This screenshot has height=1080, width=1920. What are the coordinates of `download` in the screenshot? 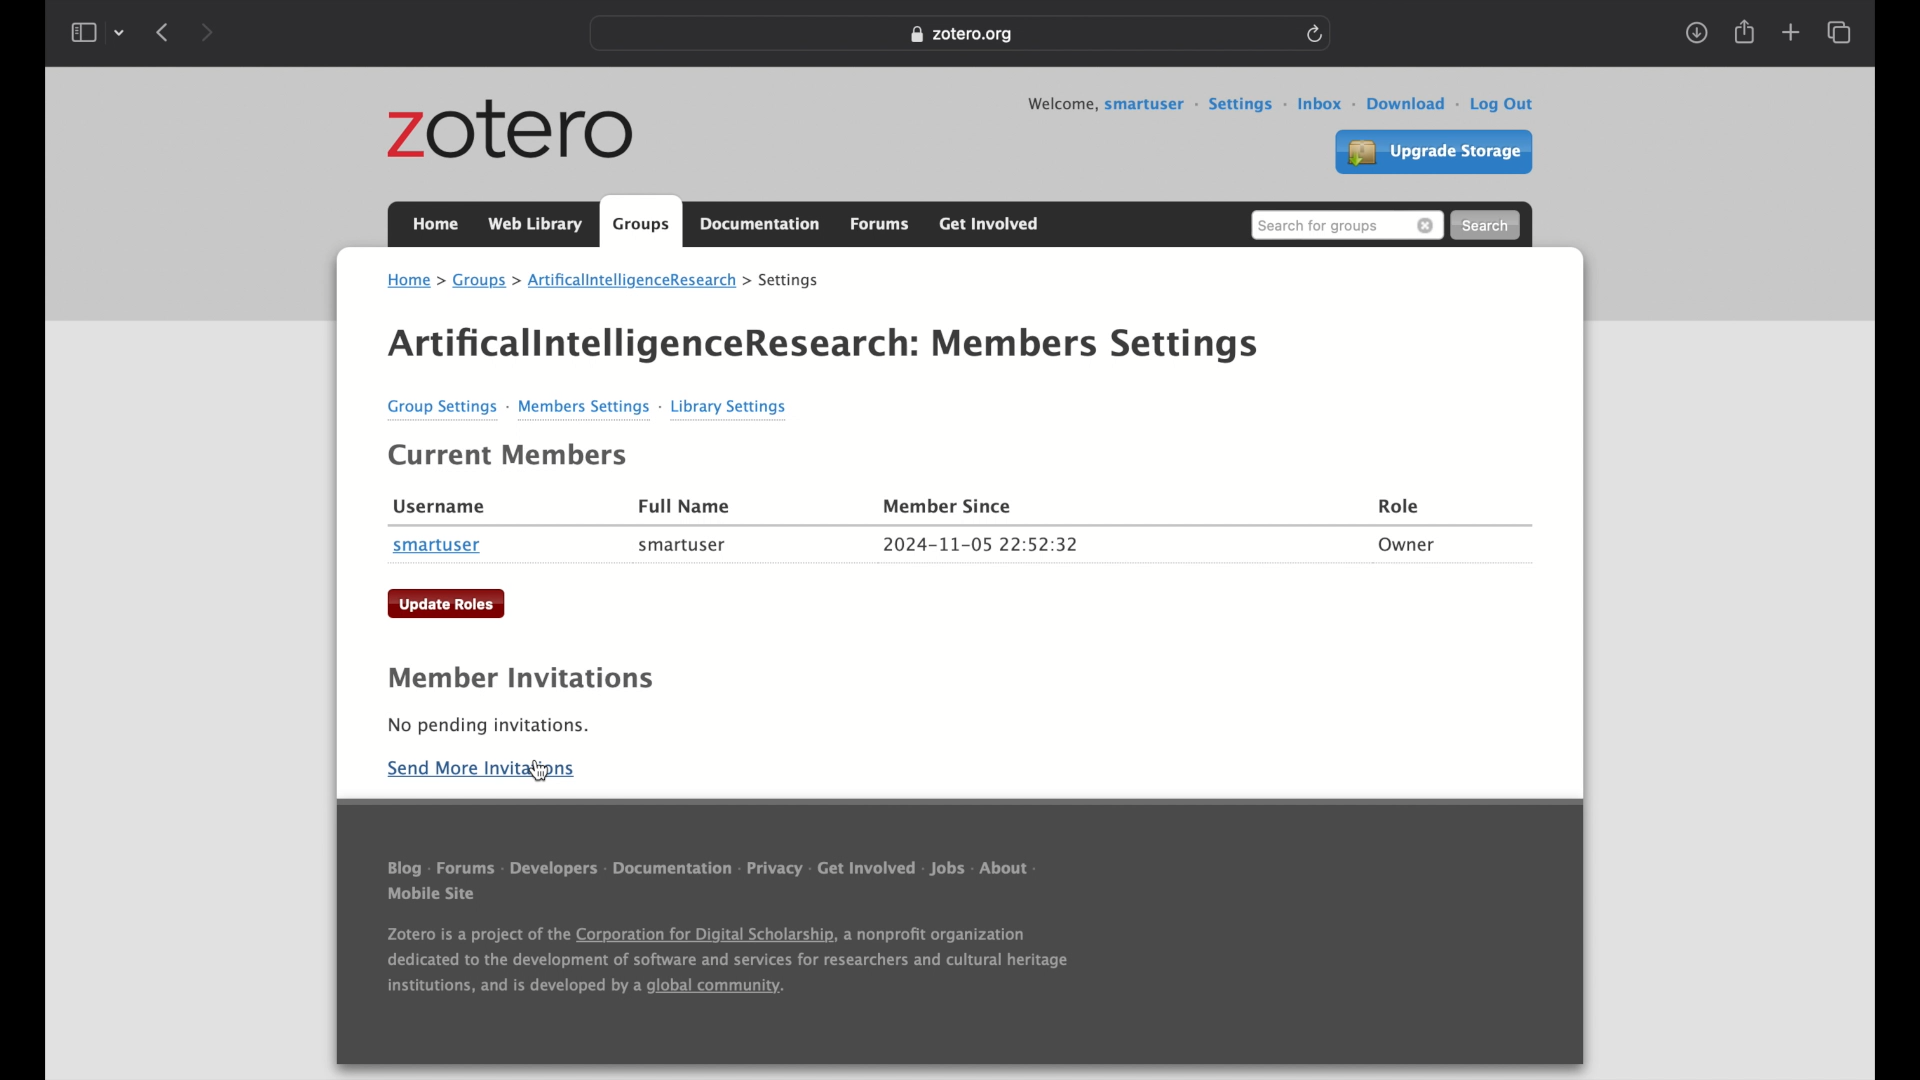 It's located at (1415, 105).